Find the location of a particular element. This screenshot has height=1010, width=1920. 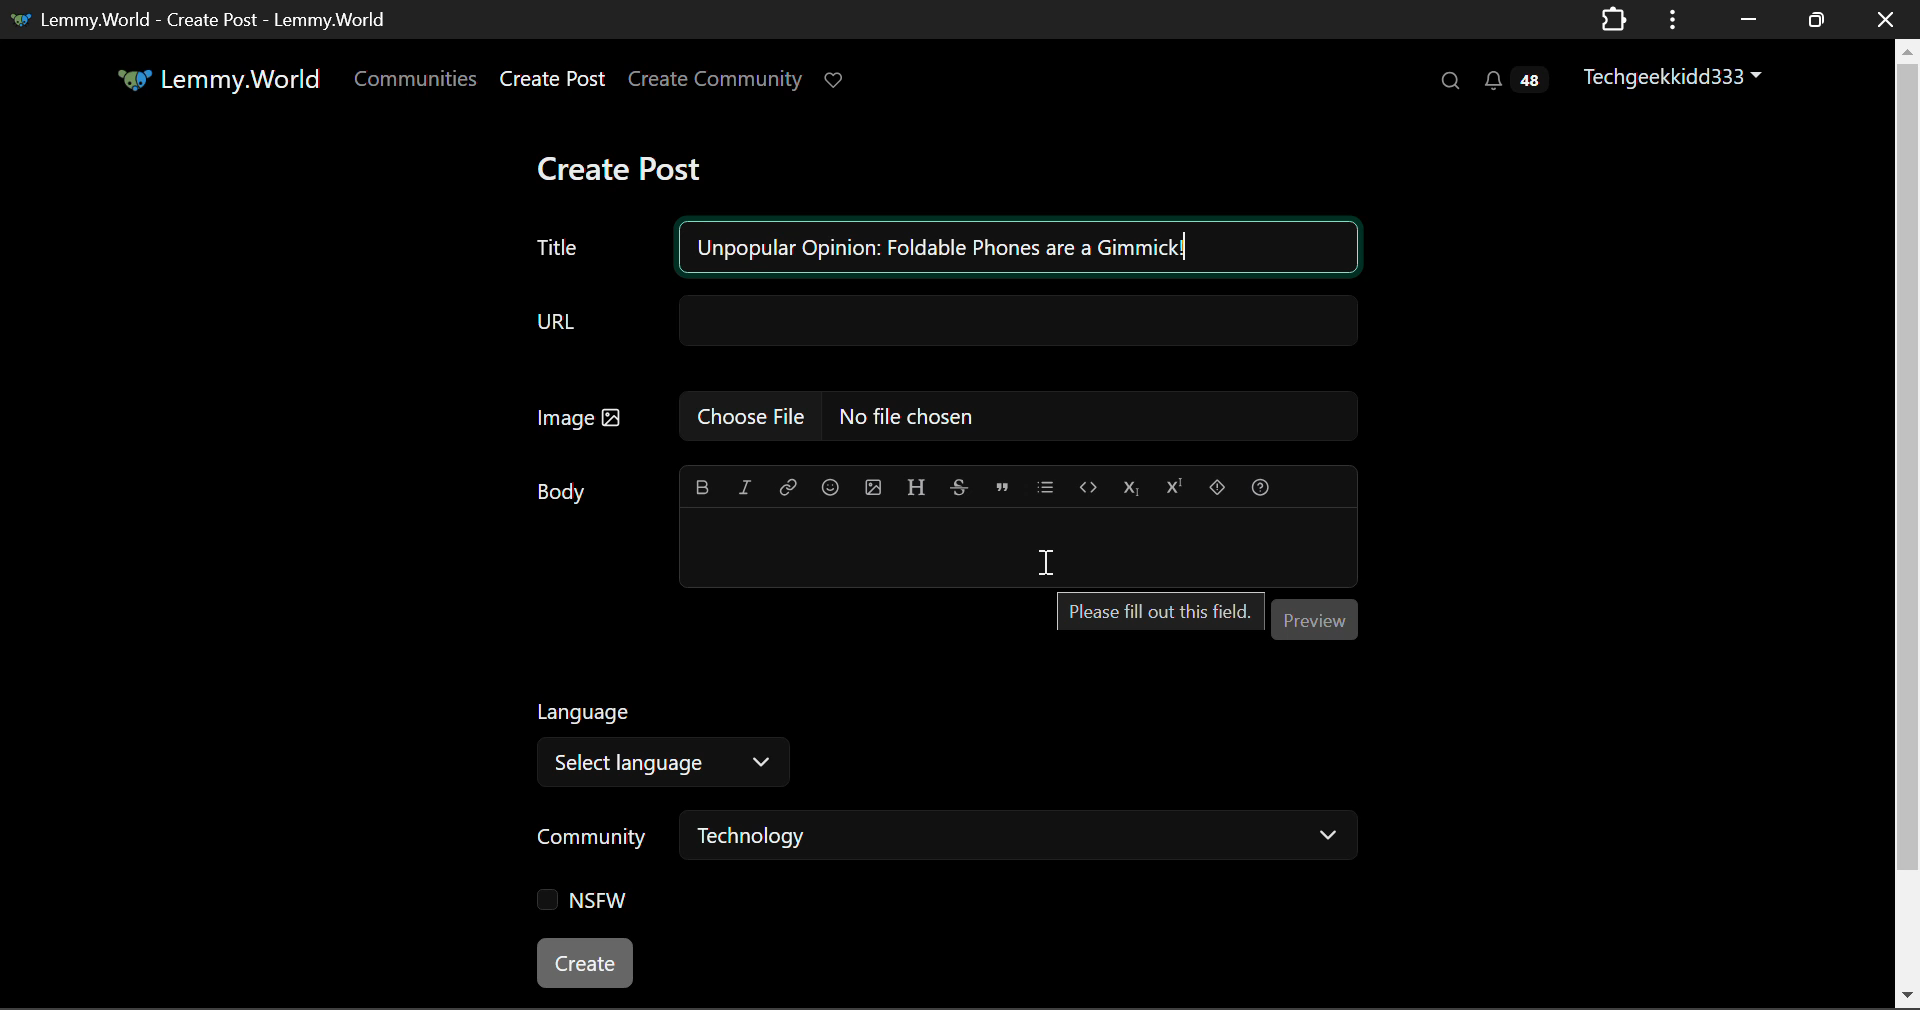

formatting help is located at coordinates (1259, 484).